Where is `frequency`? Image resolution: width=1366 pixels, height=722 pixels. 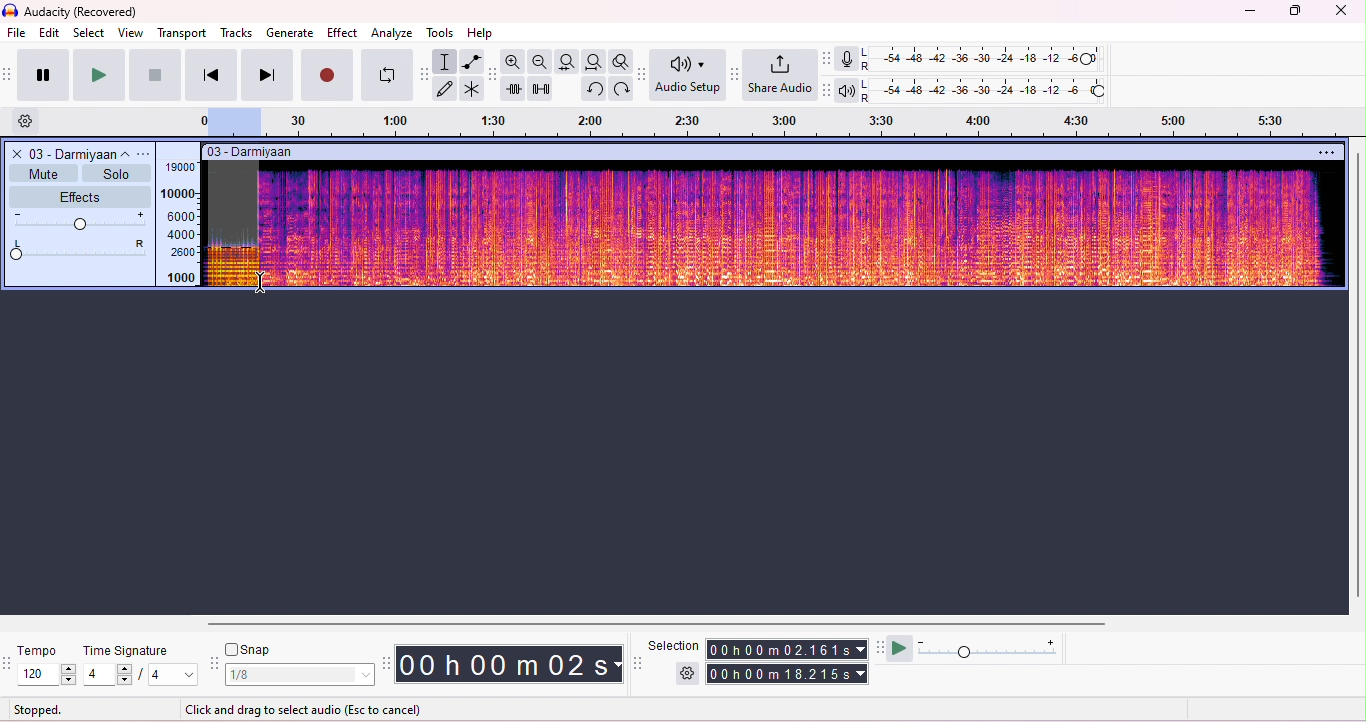
frequency is located at coordinates (181, 224).